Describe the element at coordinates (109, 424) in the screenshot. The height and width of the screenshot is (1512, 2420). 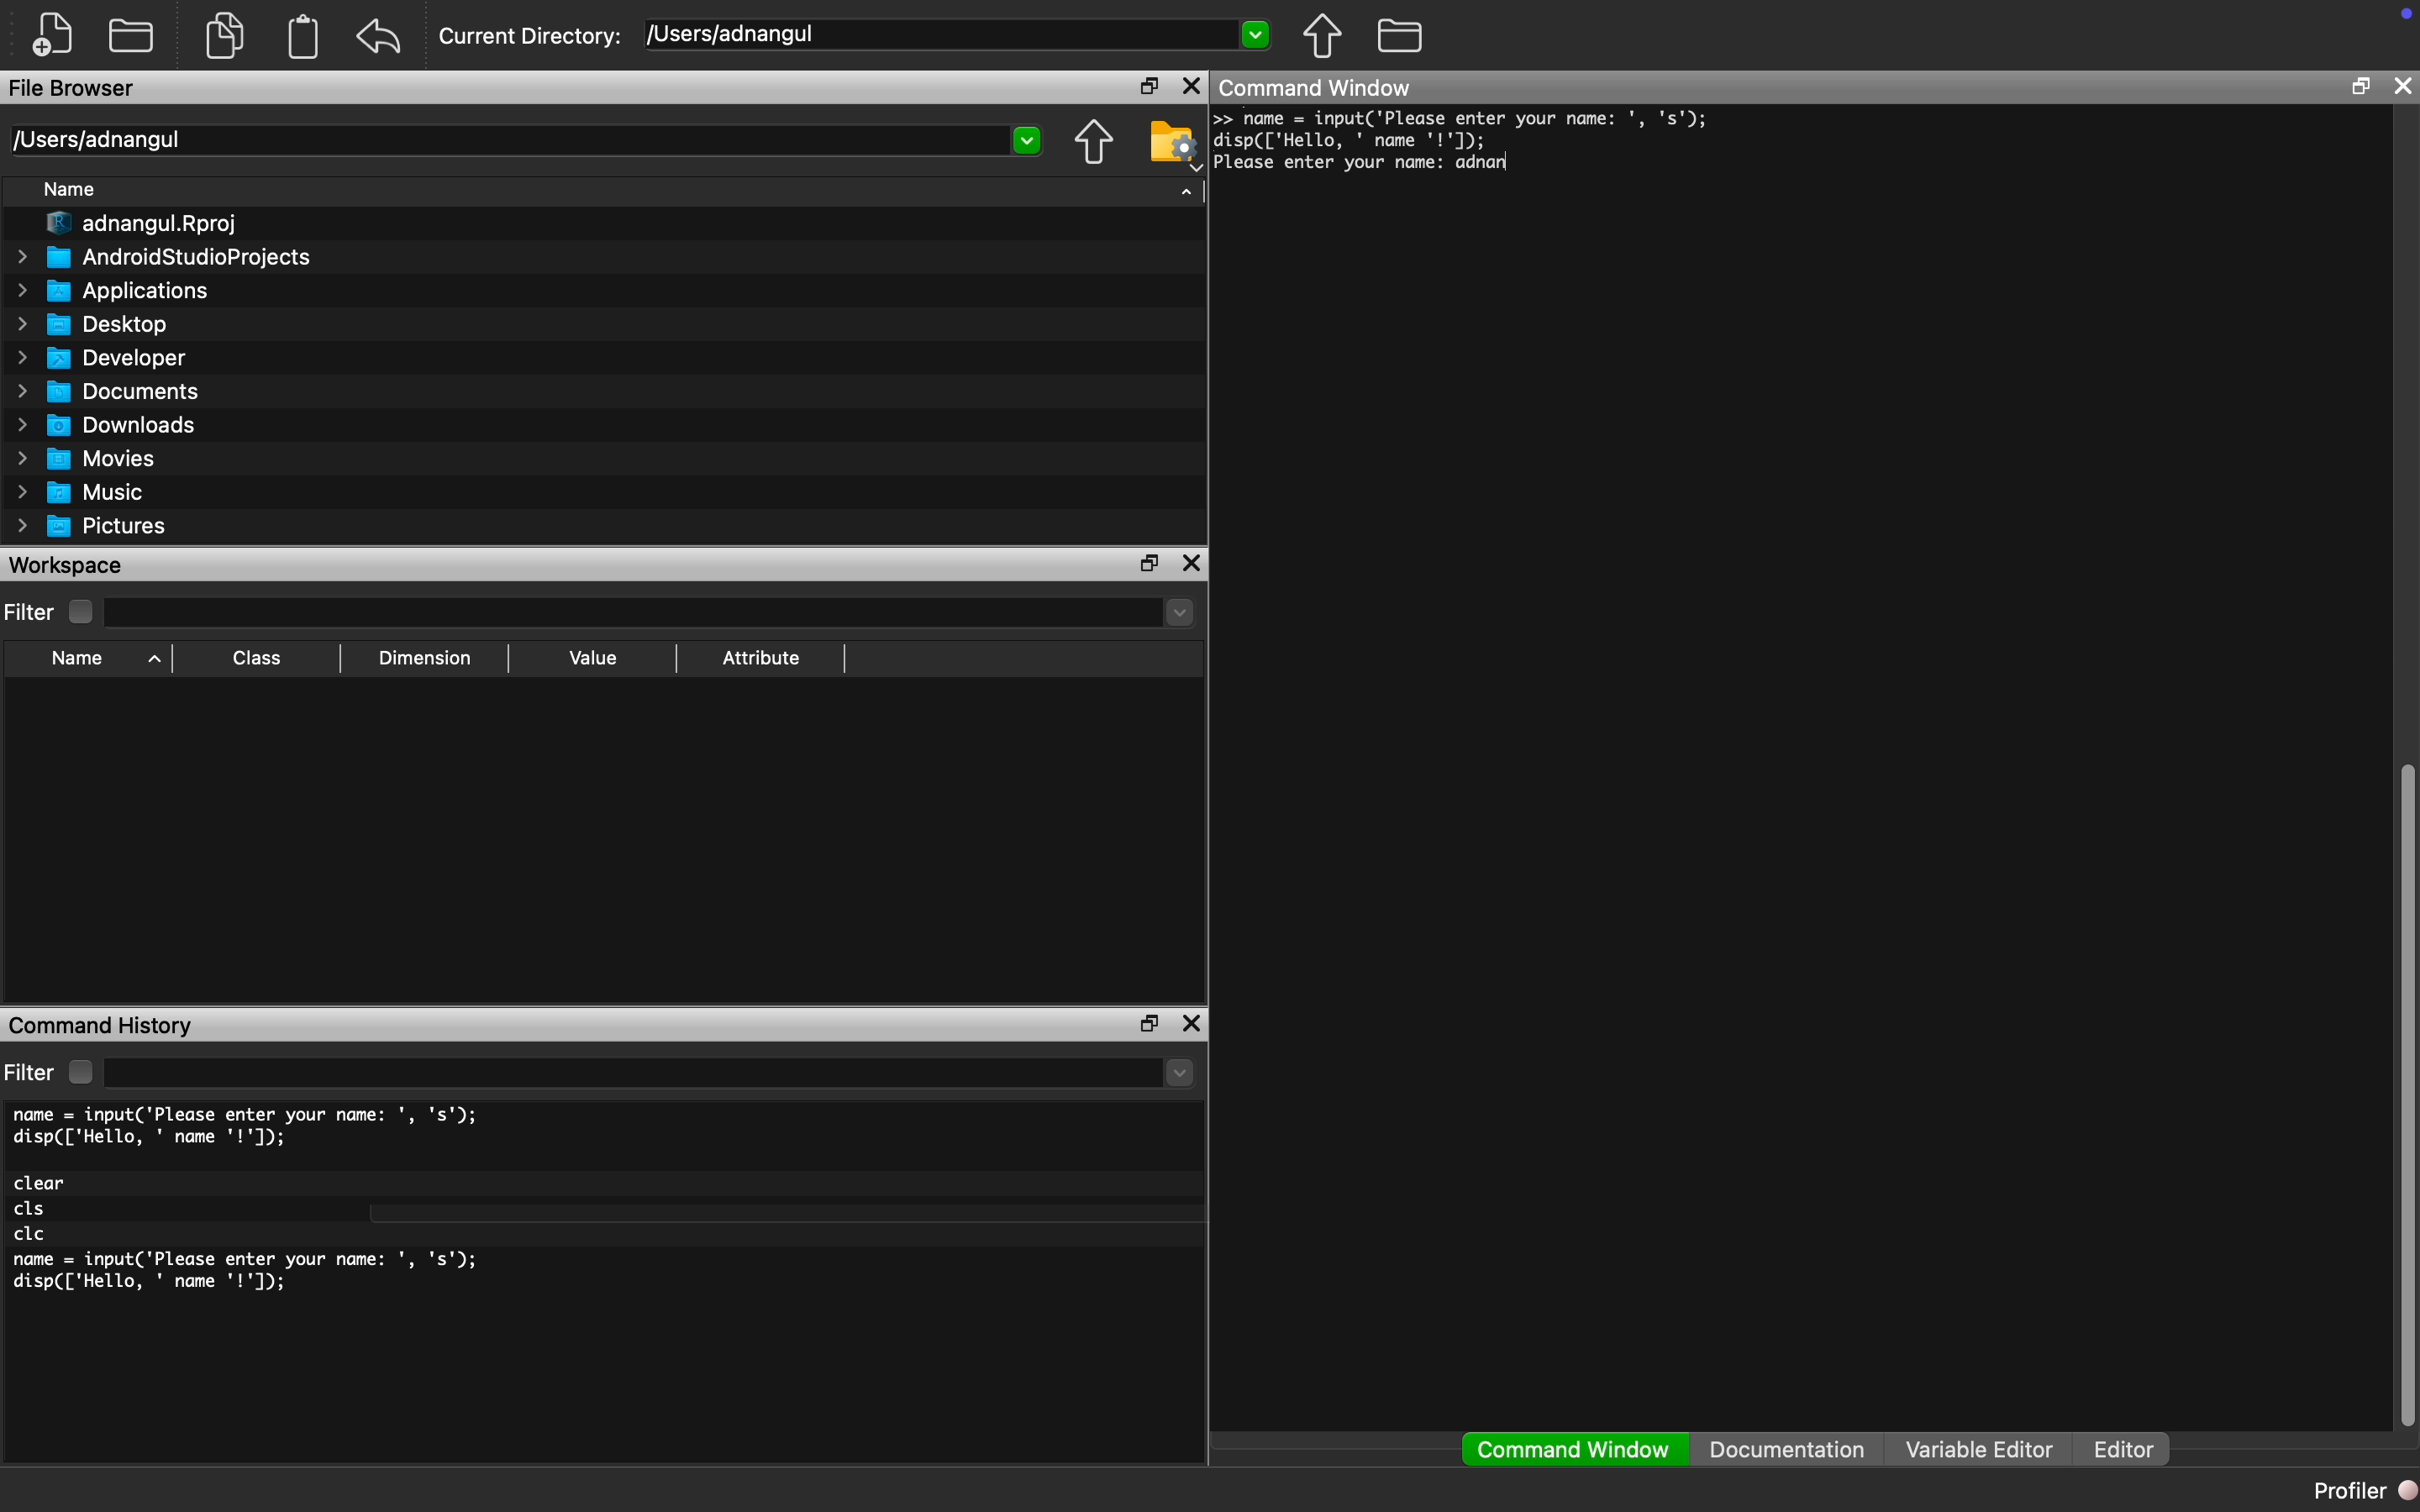
I see `Downloads` at that location.